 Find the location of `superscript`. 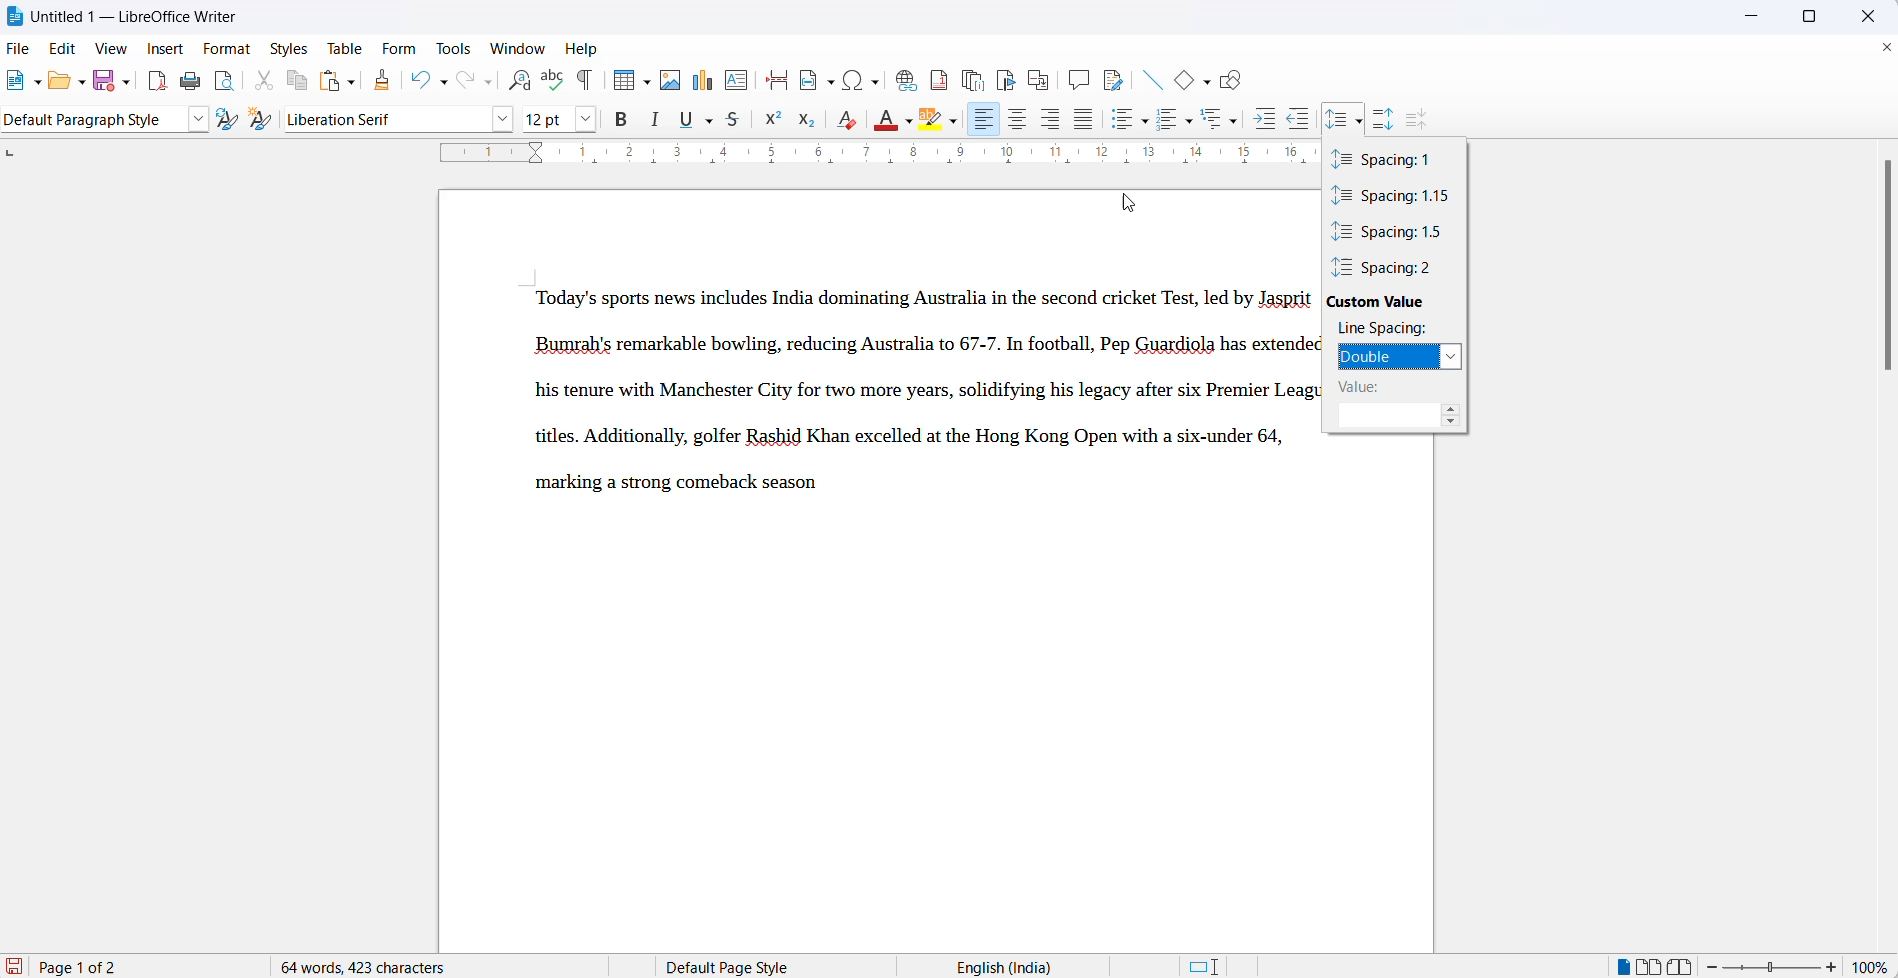

superscript is located at coordinates (773, 124).